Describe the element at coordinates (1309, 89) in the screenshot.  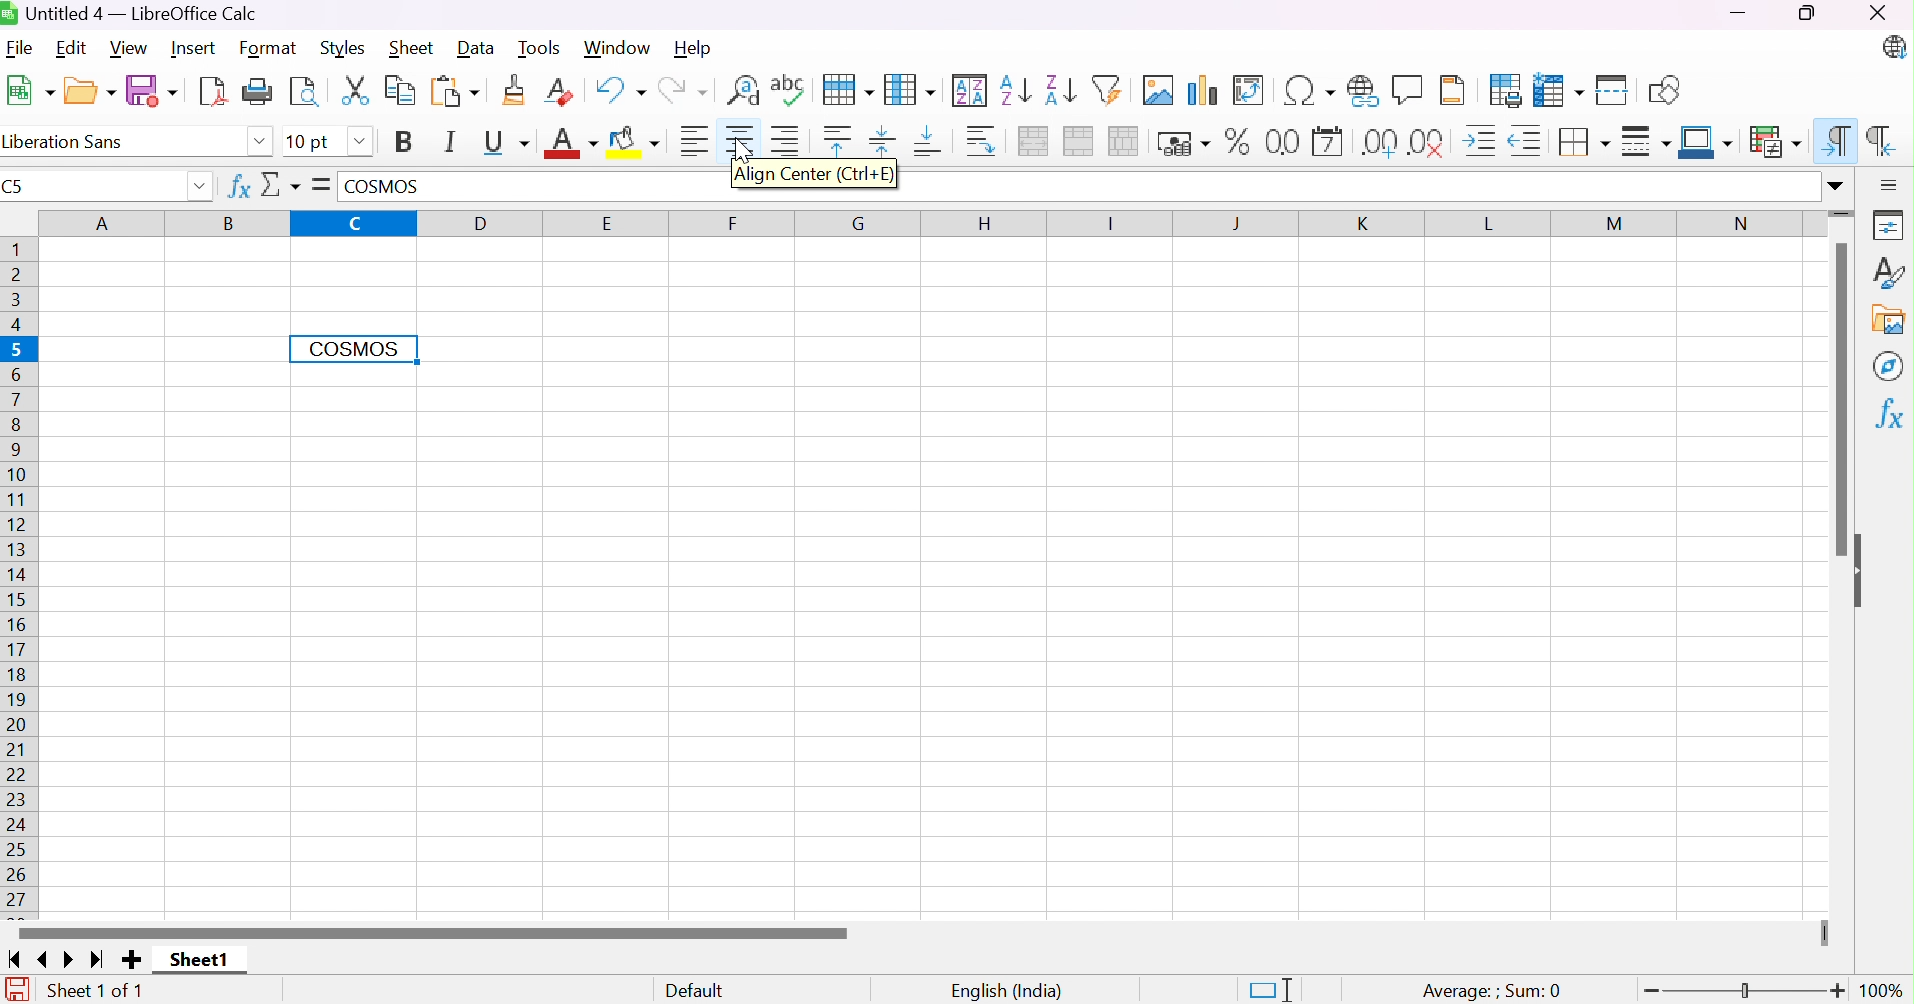
I see `Insert Special Characters` at that location.